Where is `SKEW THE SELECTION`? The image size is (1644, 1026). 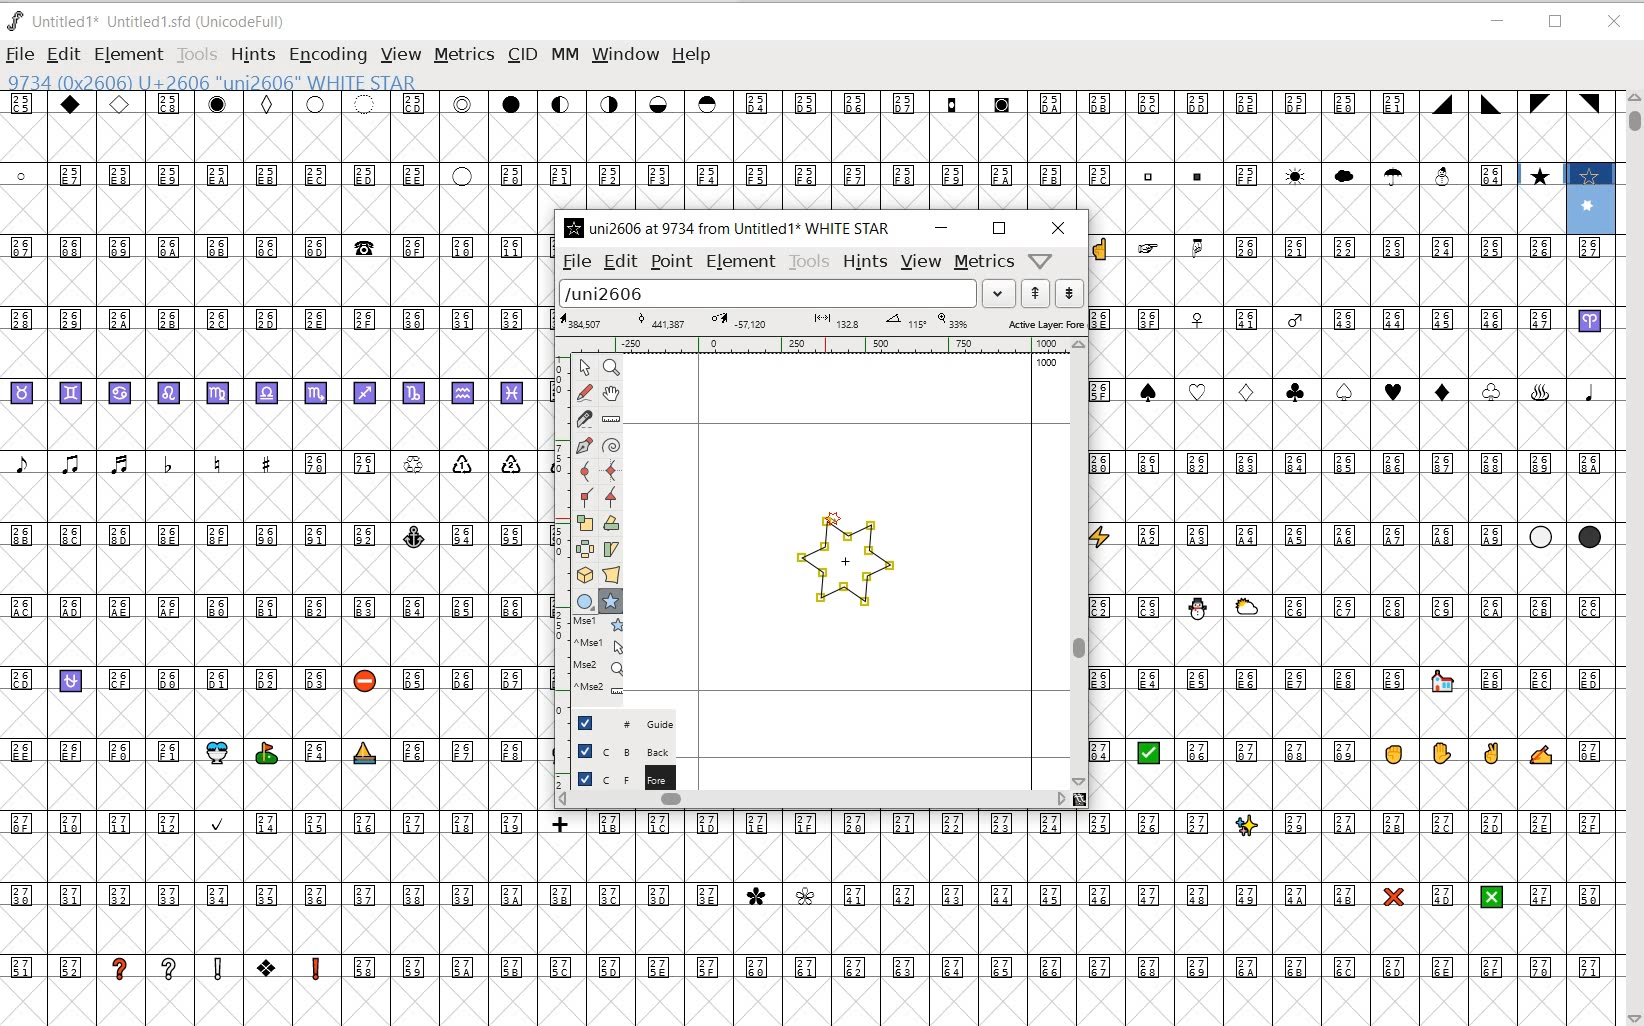
SKEW THE SELECTION is located at coordinates (613, 550).